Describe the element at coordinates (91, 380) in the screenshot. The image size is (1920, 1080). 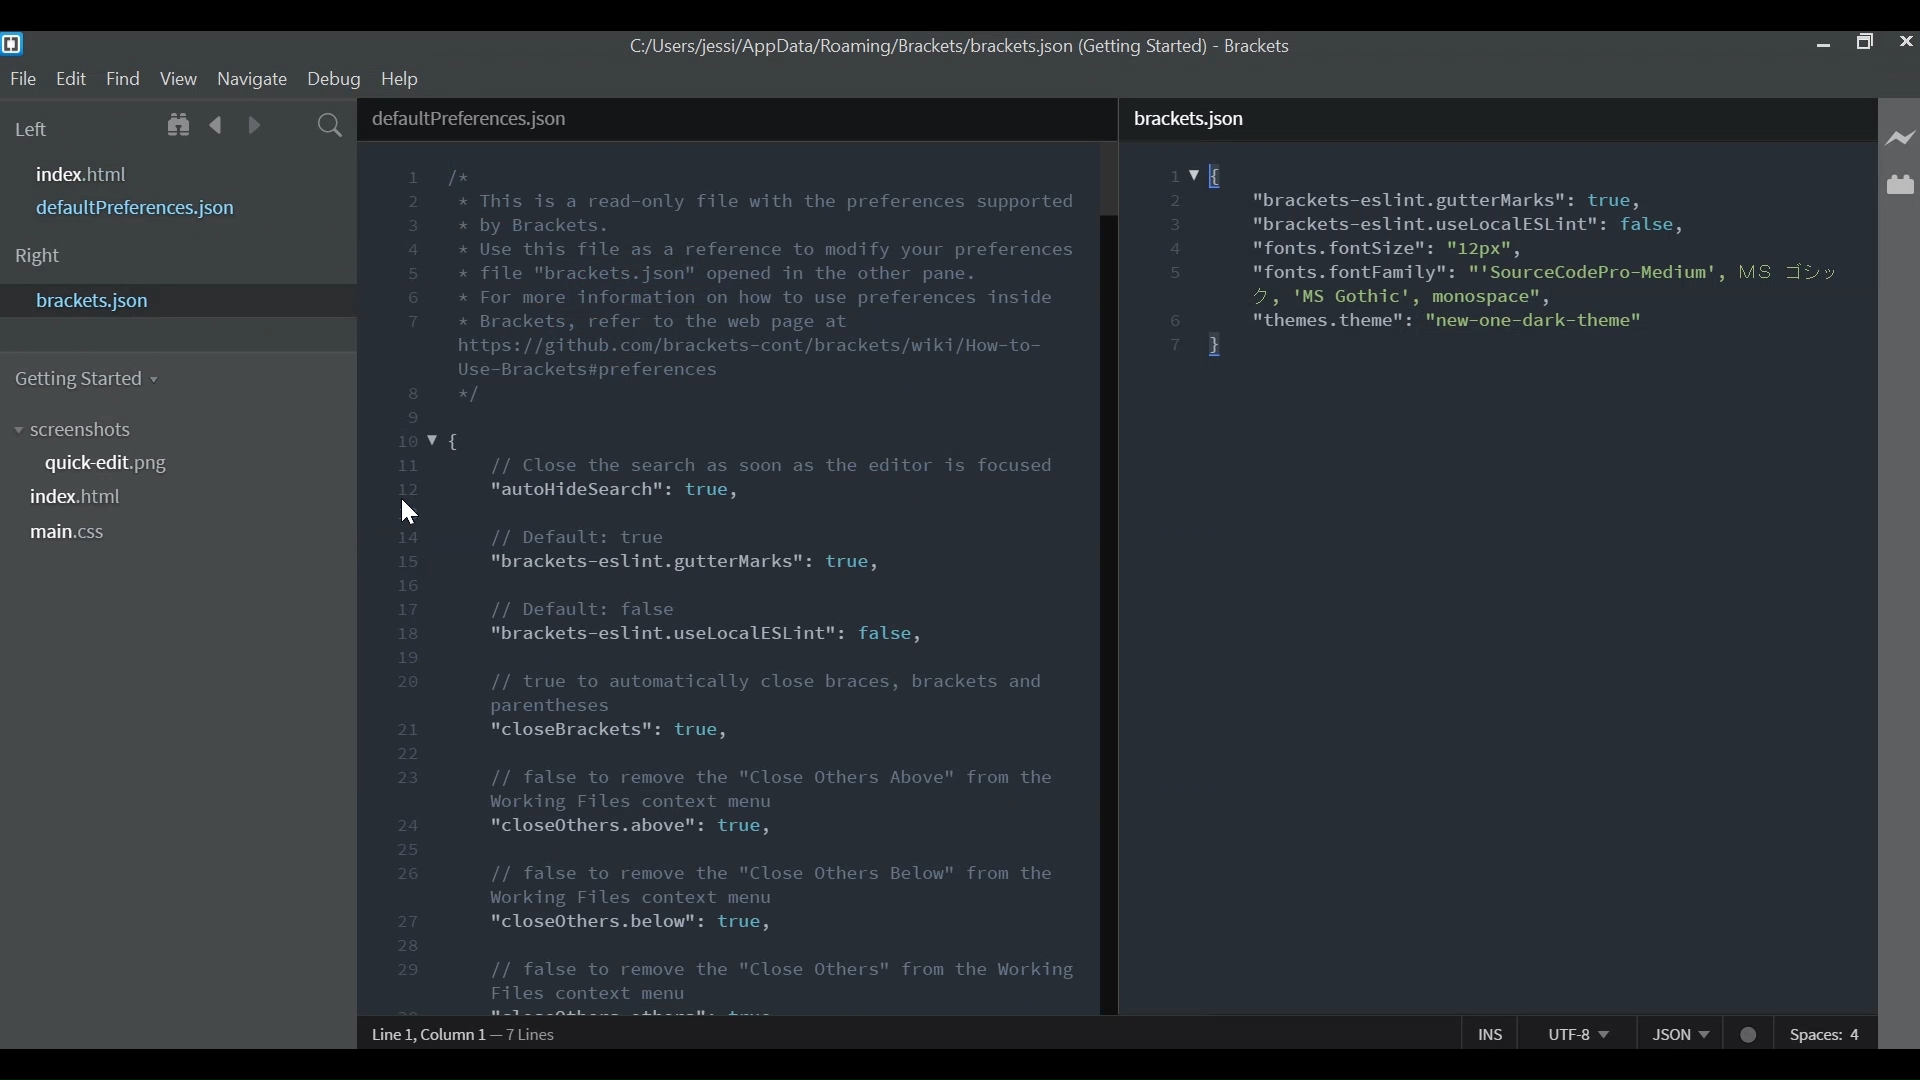
I see `Getting Started` at that location.